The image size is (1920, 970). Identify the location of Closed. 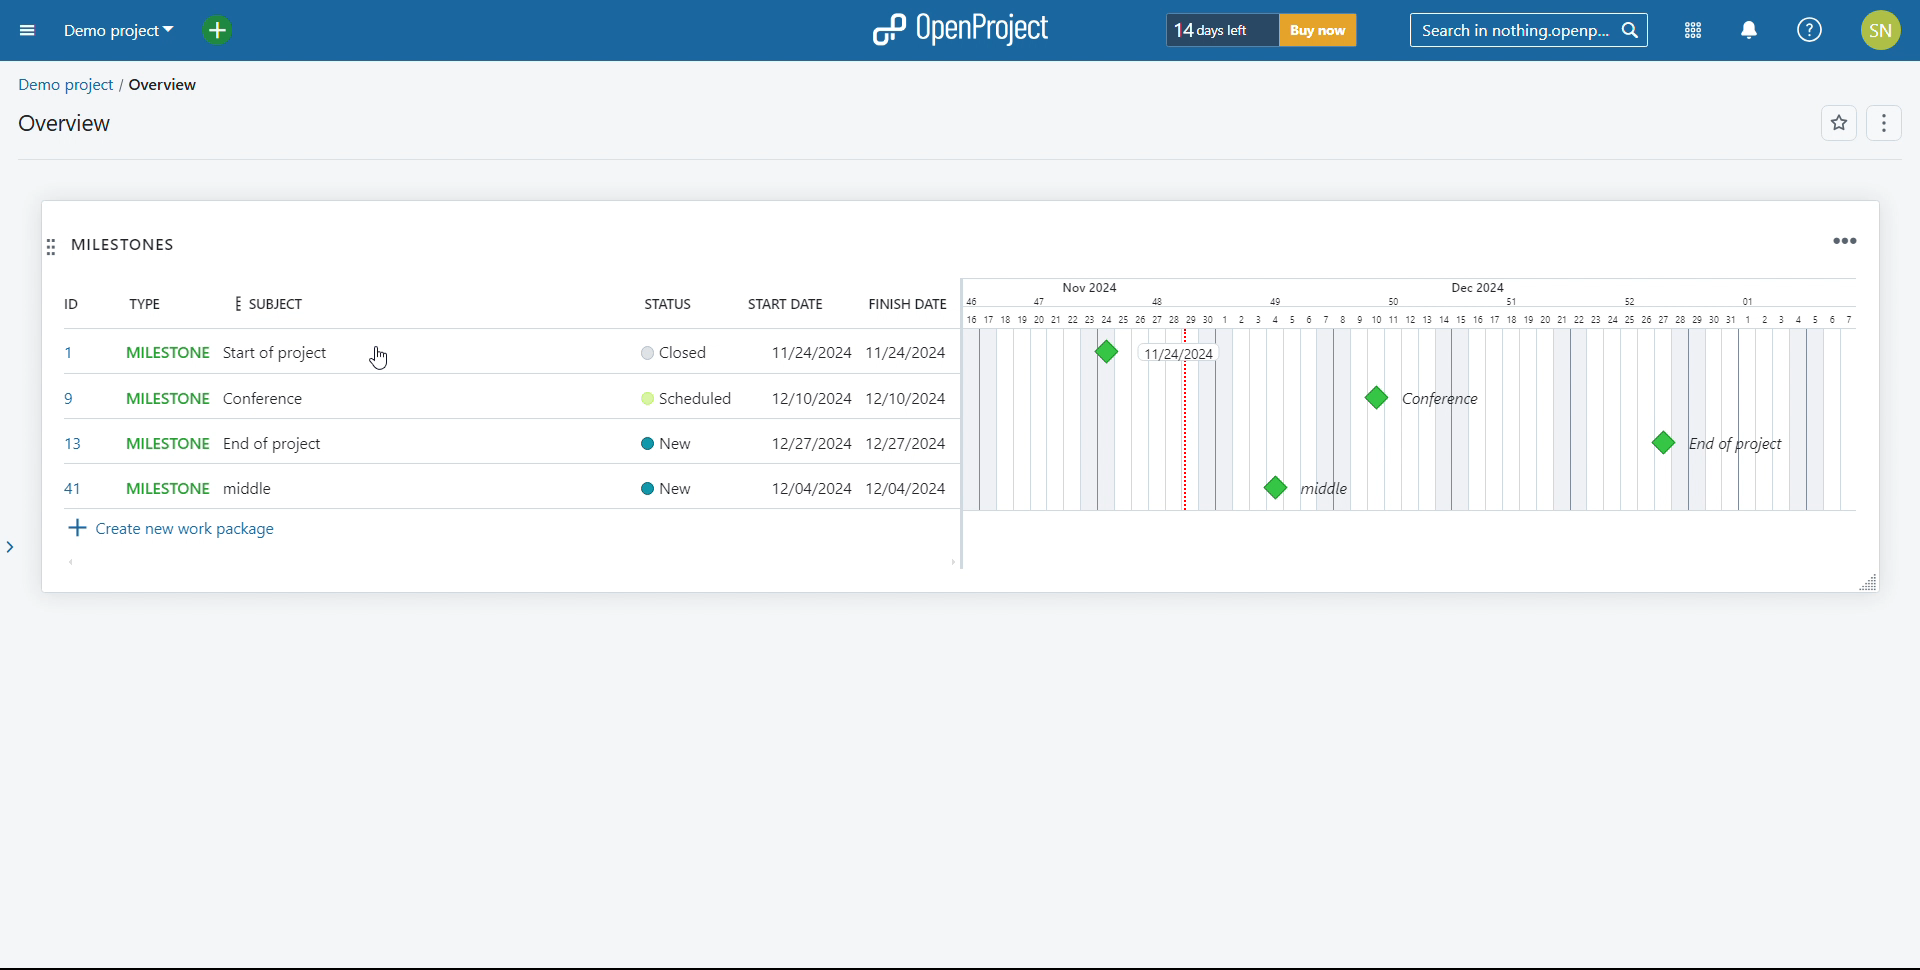
(665, 349).